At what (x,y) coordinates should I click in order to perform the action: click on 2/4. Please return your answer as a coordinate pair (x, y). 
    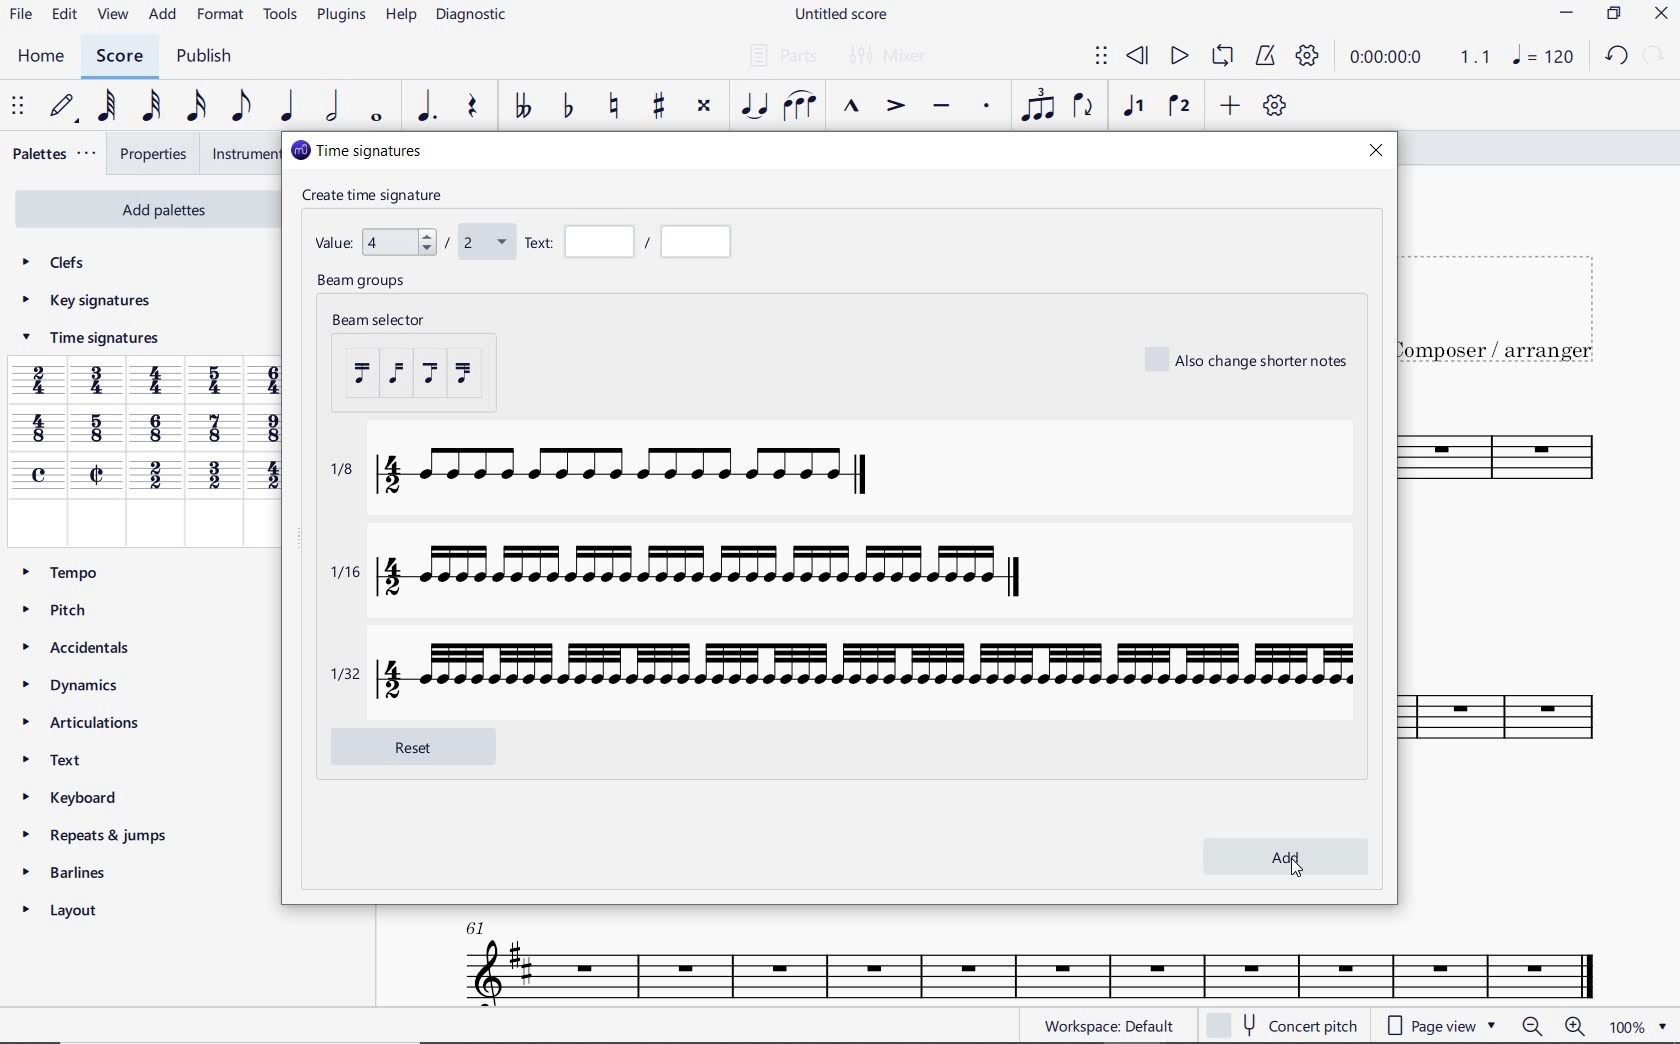
    Looking at the image, I should click on (38, 380).